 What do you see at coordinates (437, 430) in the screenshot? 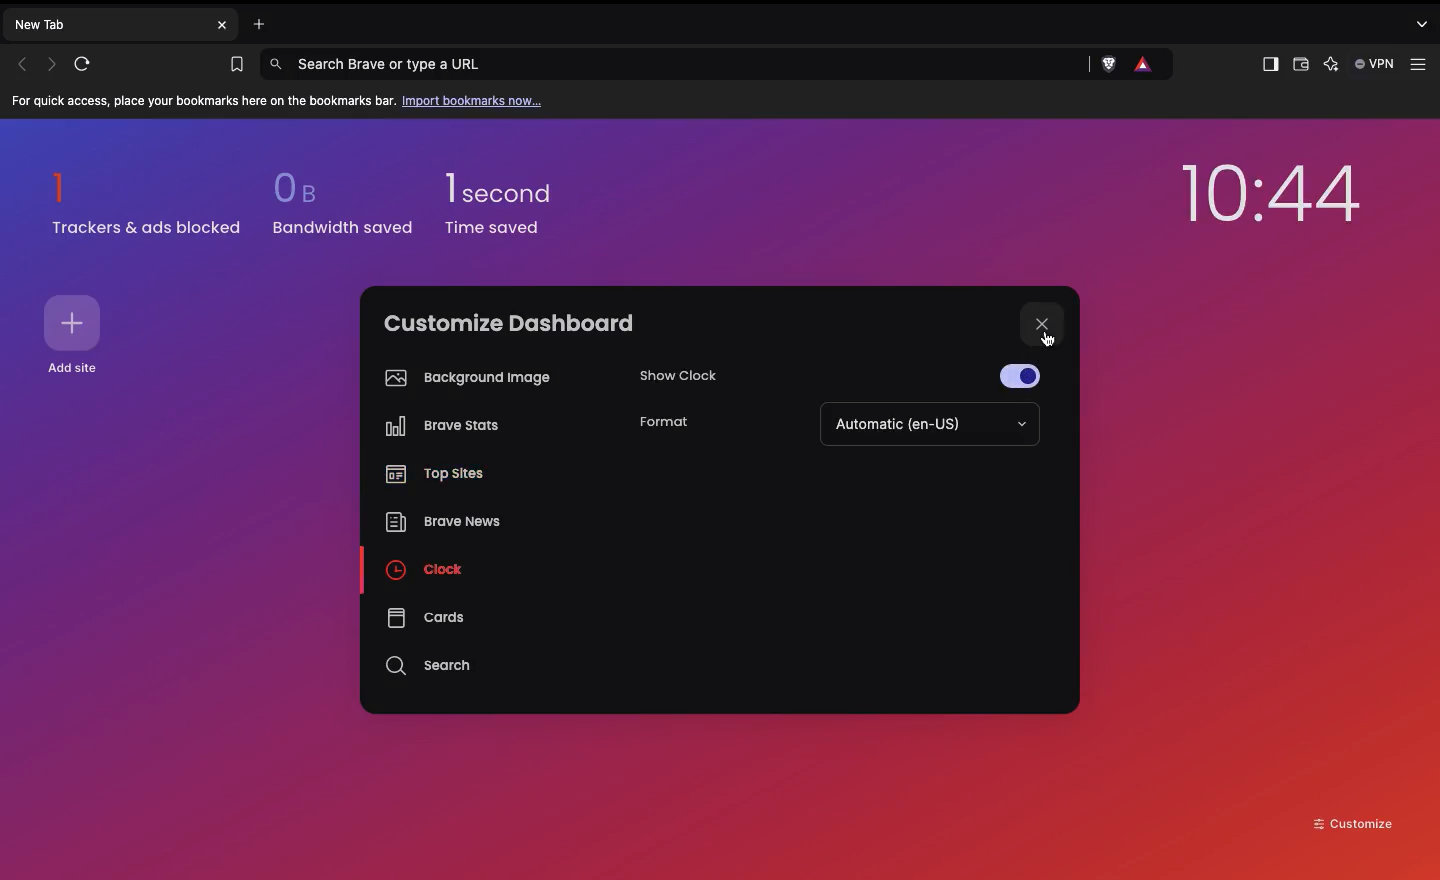
I see `On brave stats` at bounding box center [437, 430].